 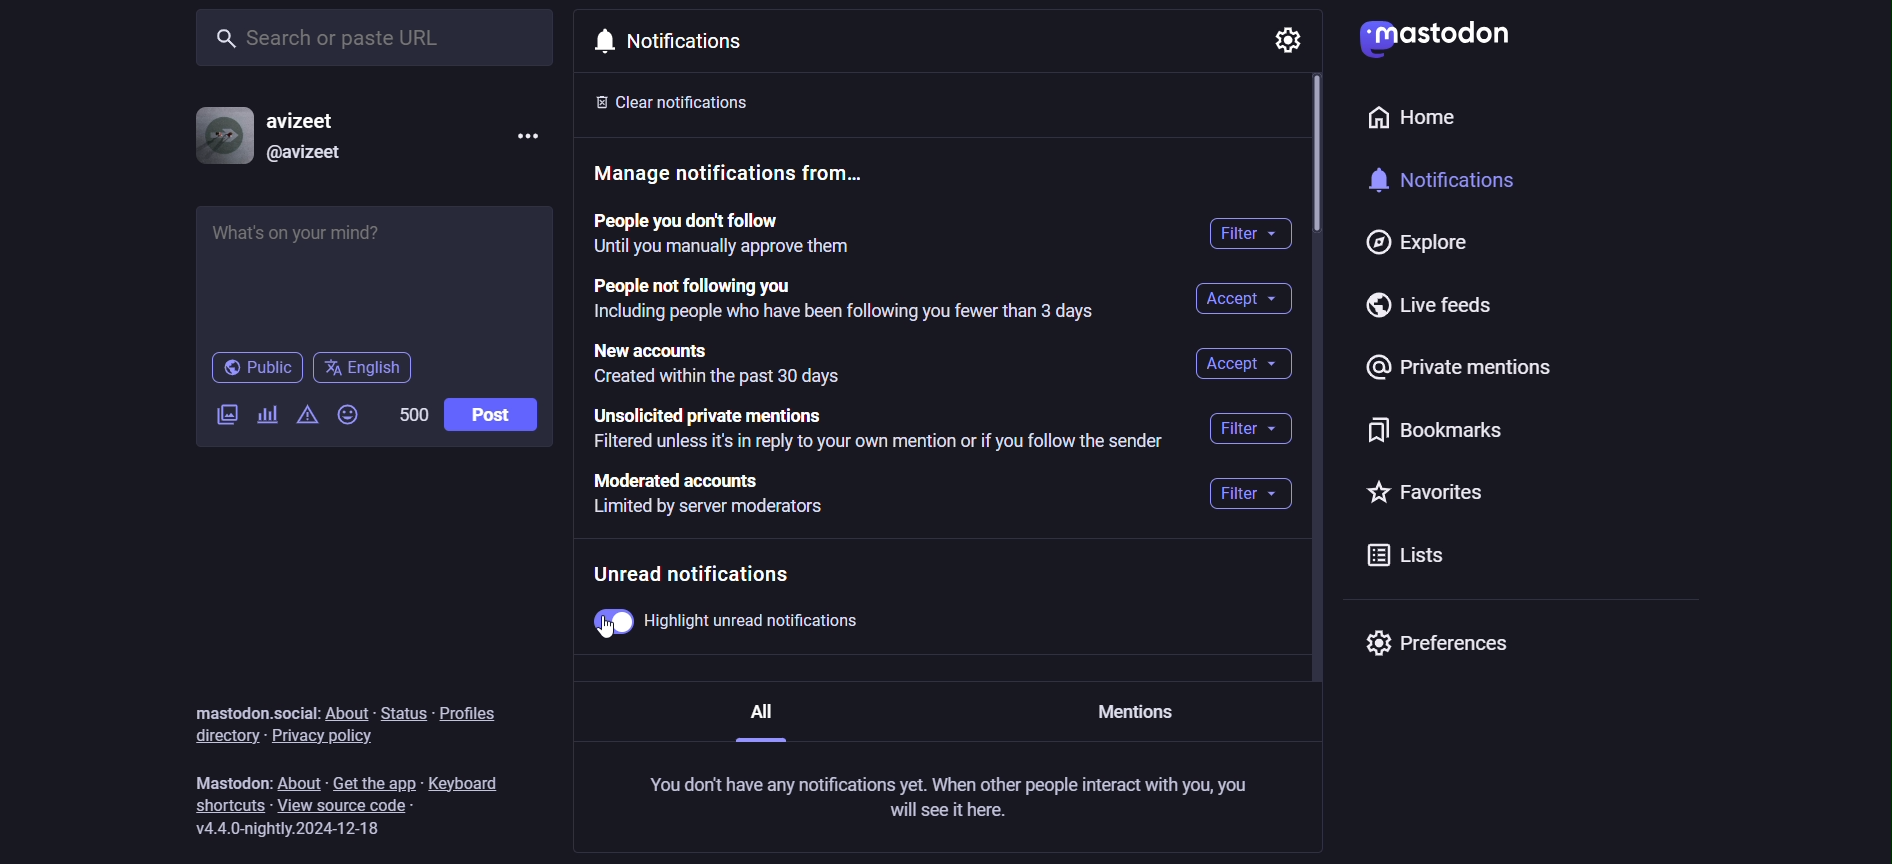 What do you see at coordinates (225, 807) in the screenshot?
I see `shortcuts` at bounding box center [225, 807].